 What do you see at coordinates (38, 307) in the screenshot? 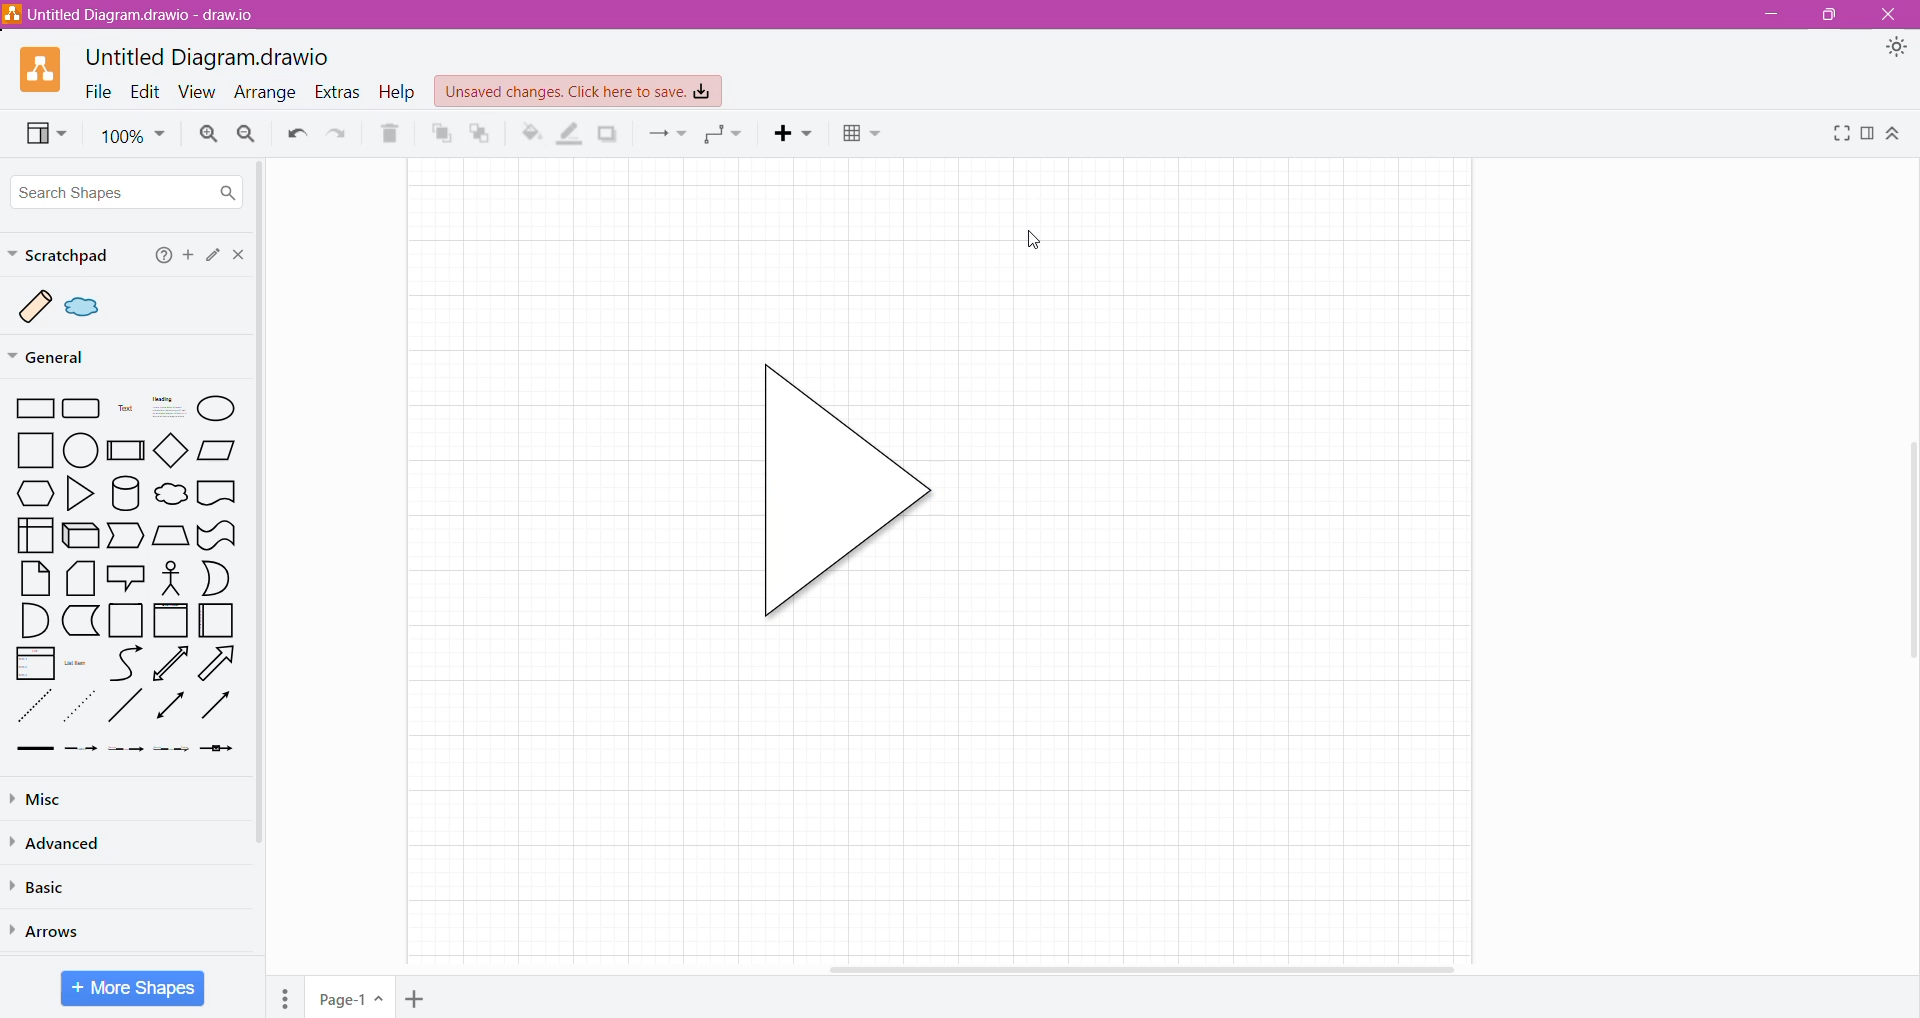
I see `Scratched shape 1` at bounding box center [38, 307].